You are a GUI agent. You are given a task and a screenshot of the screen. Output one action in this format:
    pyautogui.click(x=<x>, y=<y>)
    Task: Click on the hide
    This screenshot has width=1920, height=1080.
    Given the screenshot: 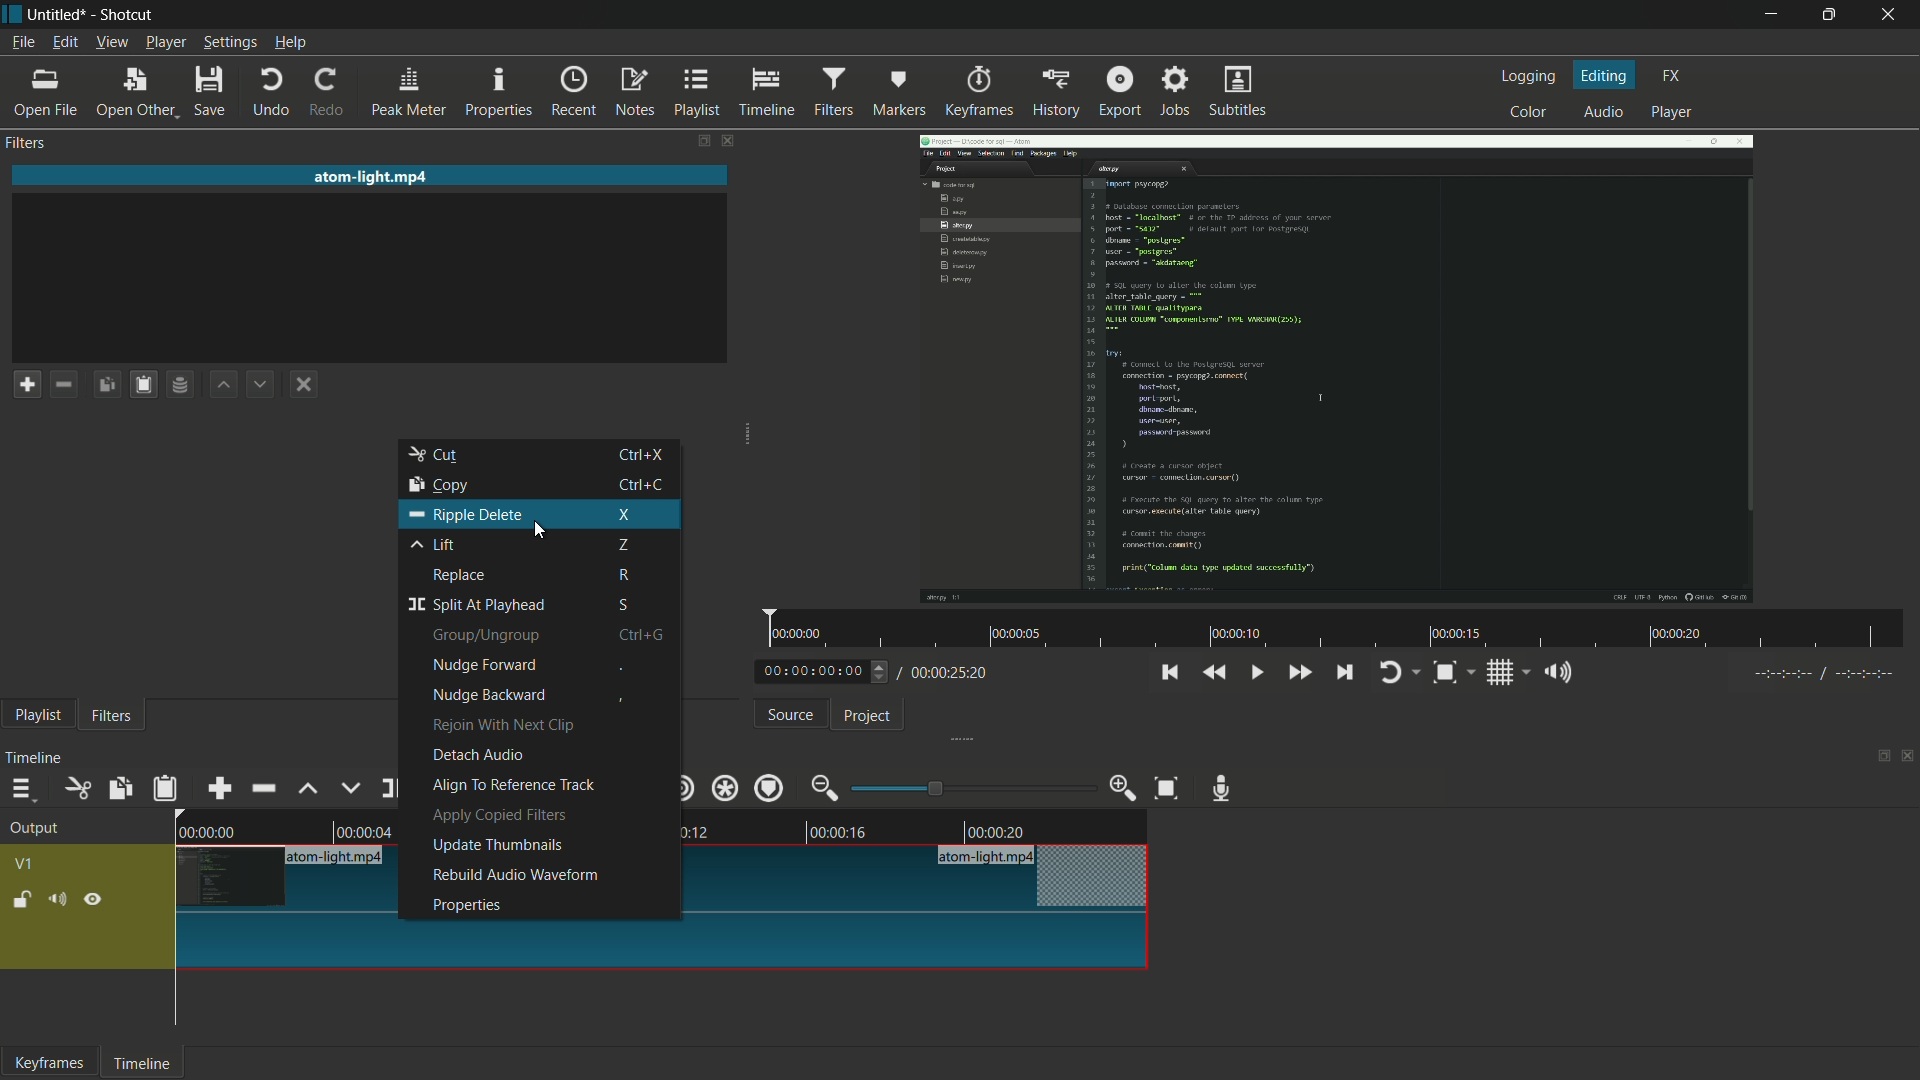 What is the action you would take?
    pyautogui.click(x=93, y=899)
    